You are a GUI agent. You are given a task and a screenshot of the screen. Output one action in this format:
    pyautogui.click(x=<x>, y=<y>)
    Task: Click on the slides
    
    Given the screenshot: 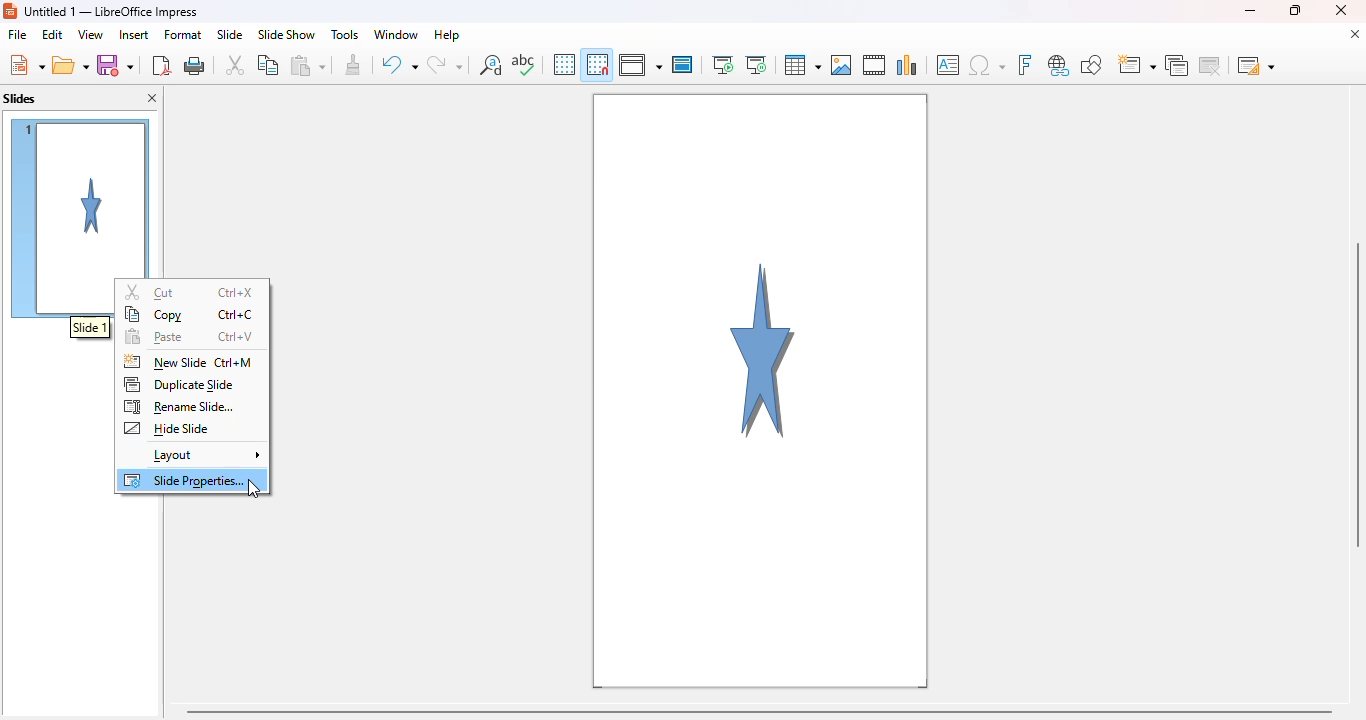 What is the action you would take?
    pyautogui.click(x=20, y=99)
    